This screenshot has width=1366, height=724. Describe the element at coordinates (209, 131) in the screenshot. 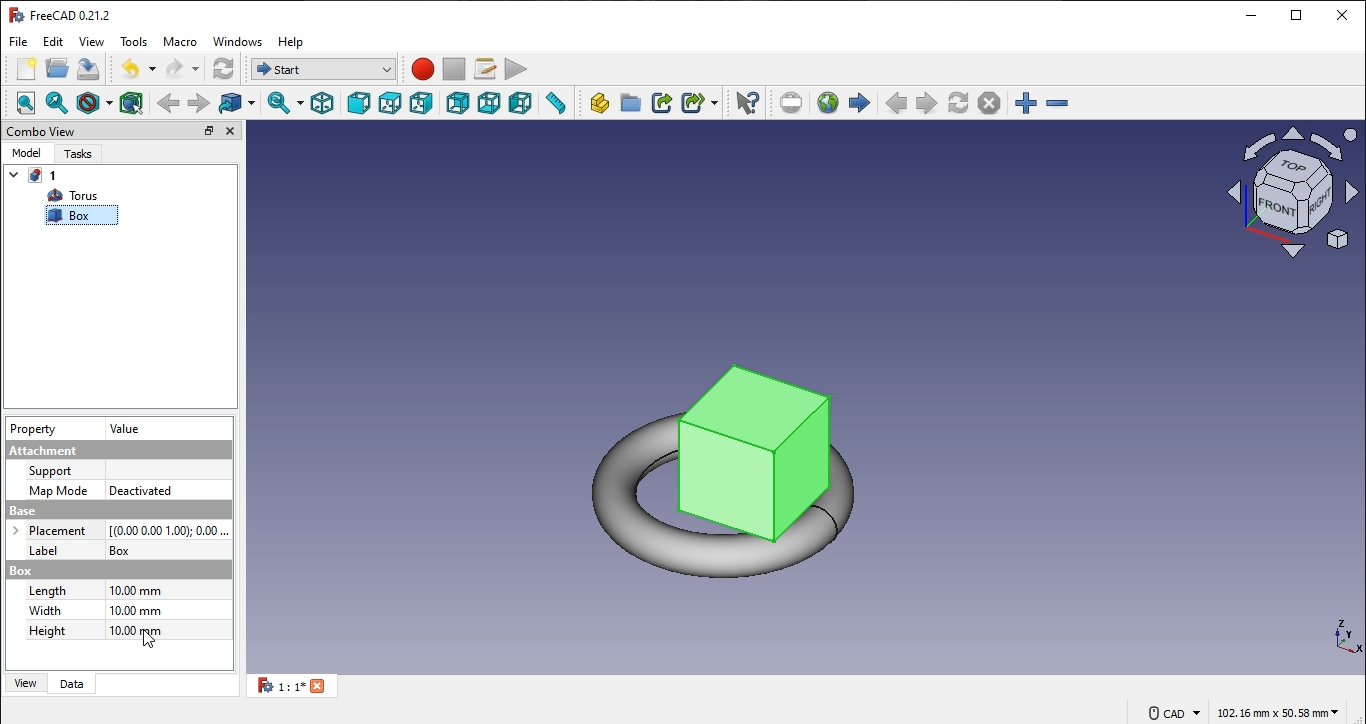

I see `restore` at that location.